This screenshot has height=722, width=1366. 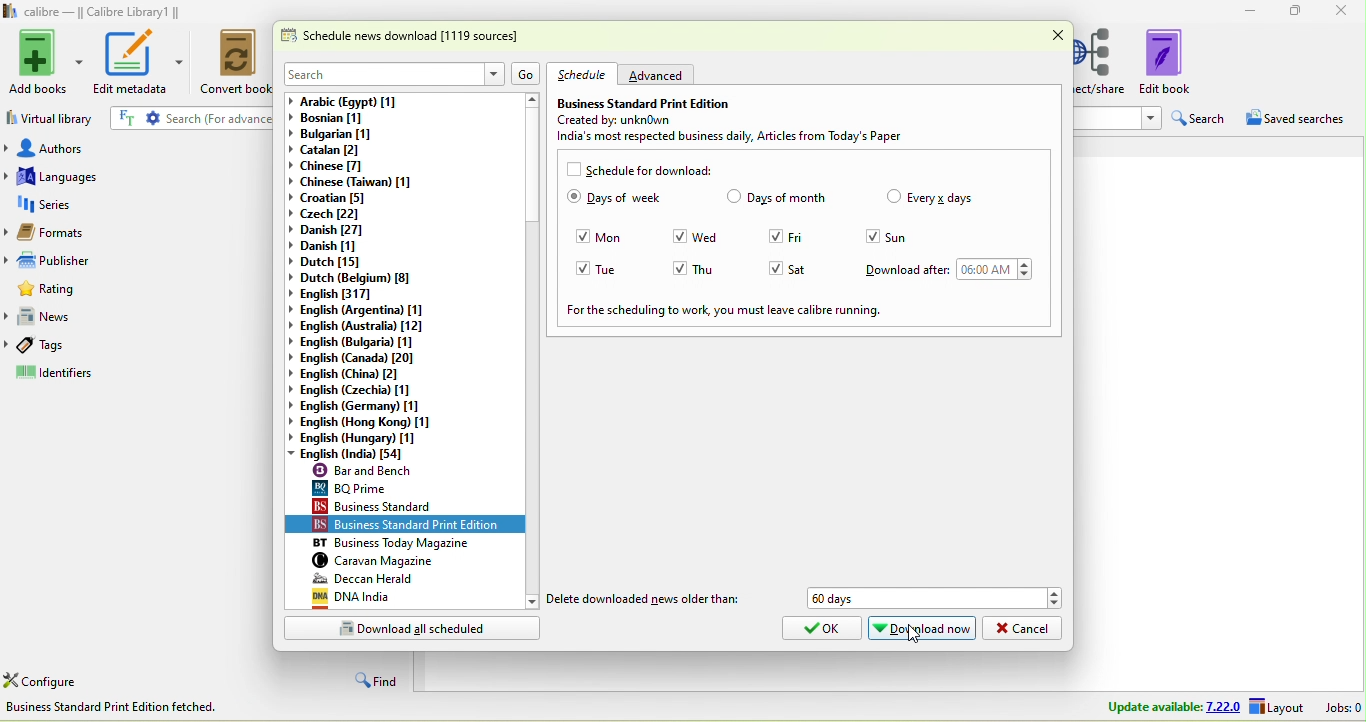 What do you see at coordinates (408, 599) in the screenshot?
I see `dna india` at bounding box center [408, 599].